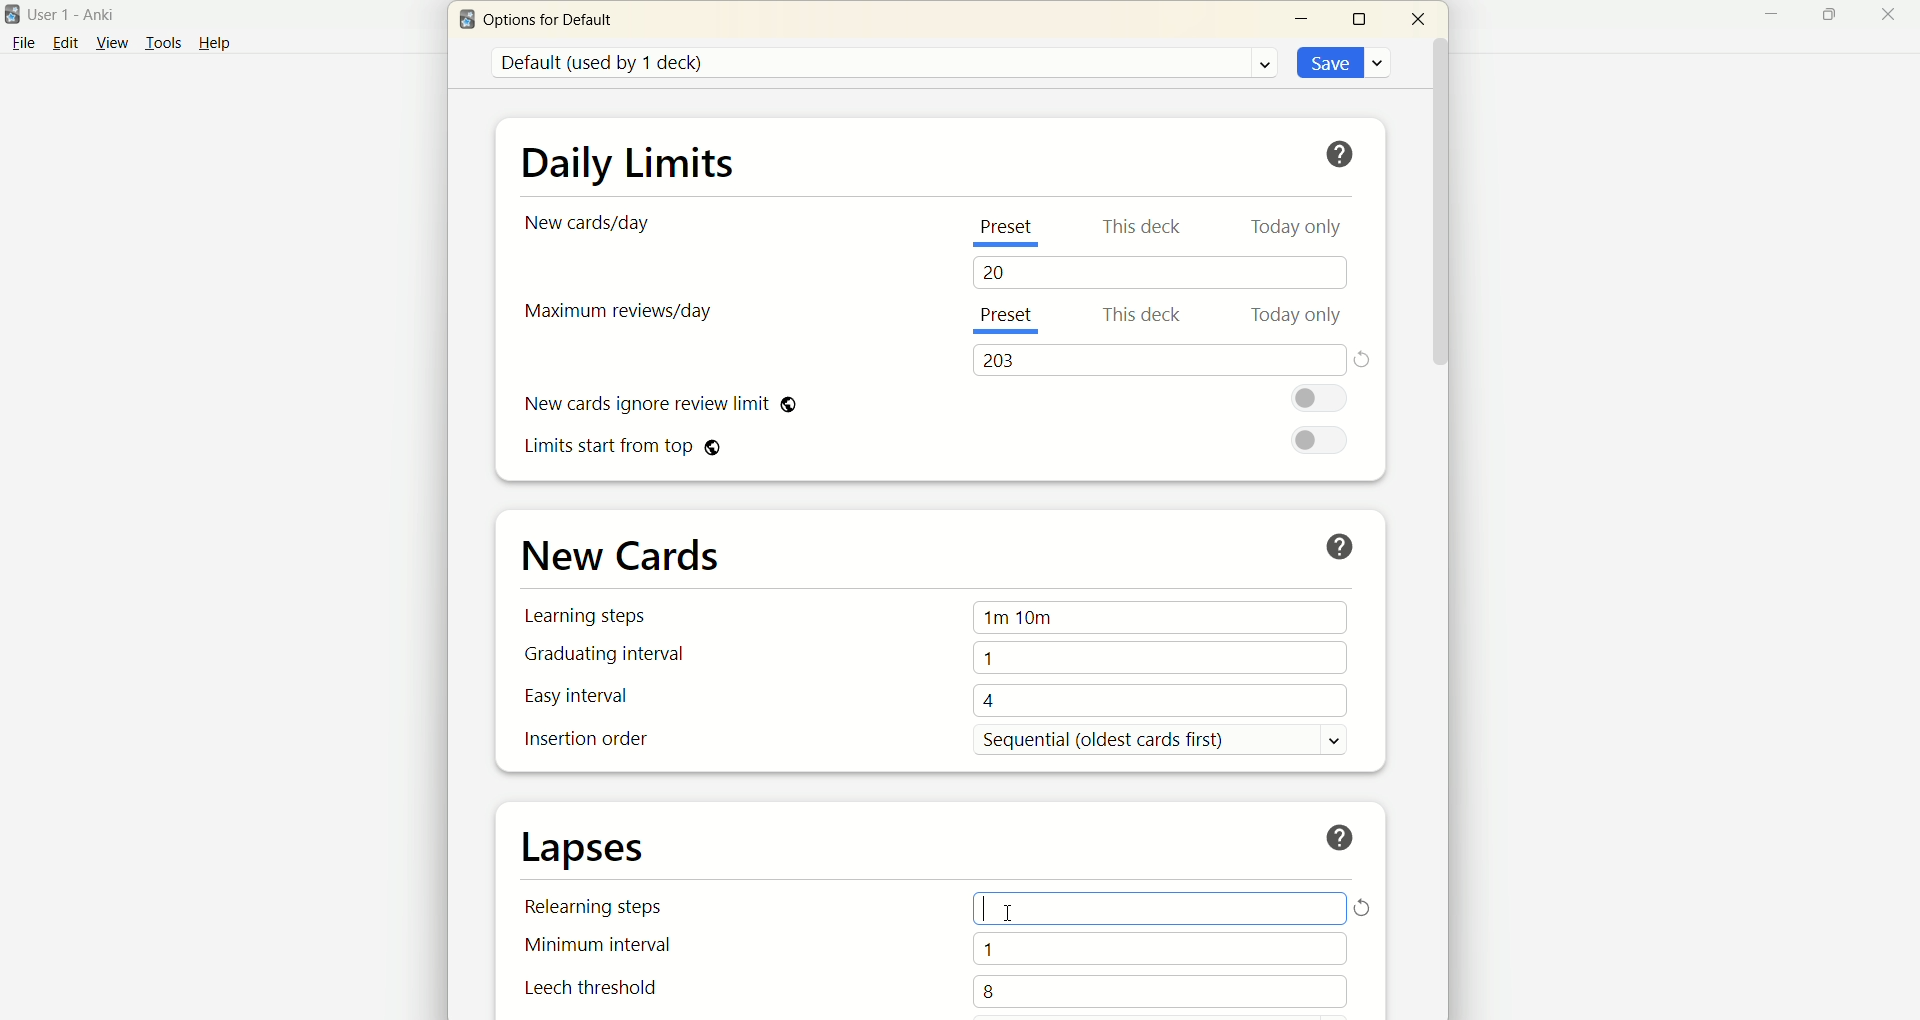 The height and width of the screenshot is (1020, 1920). What do you see at coordinates (1361, 18) in the screenshot?
I see `maximize` at bounding box center [1361, 18].